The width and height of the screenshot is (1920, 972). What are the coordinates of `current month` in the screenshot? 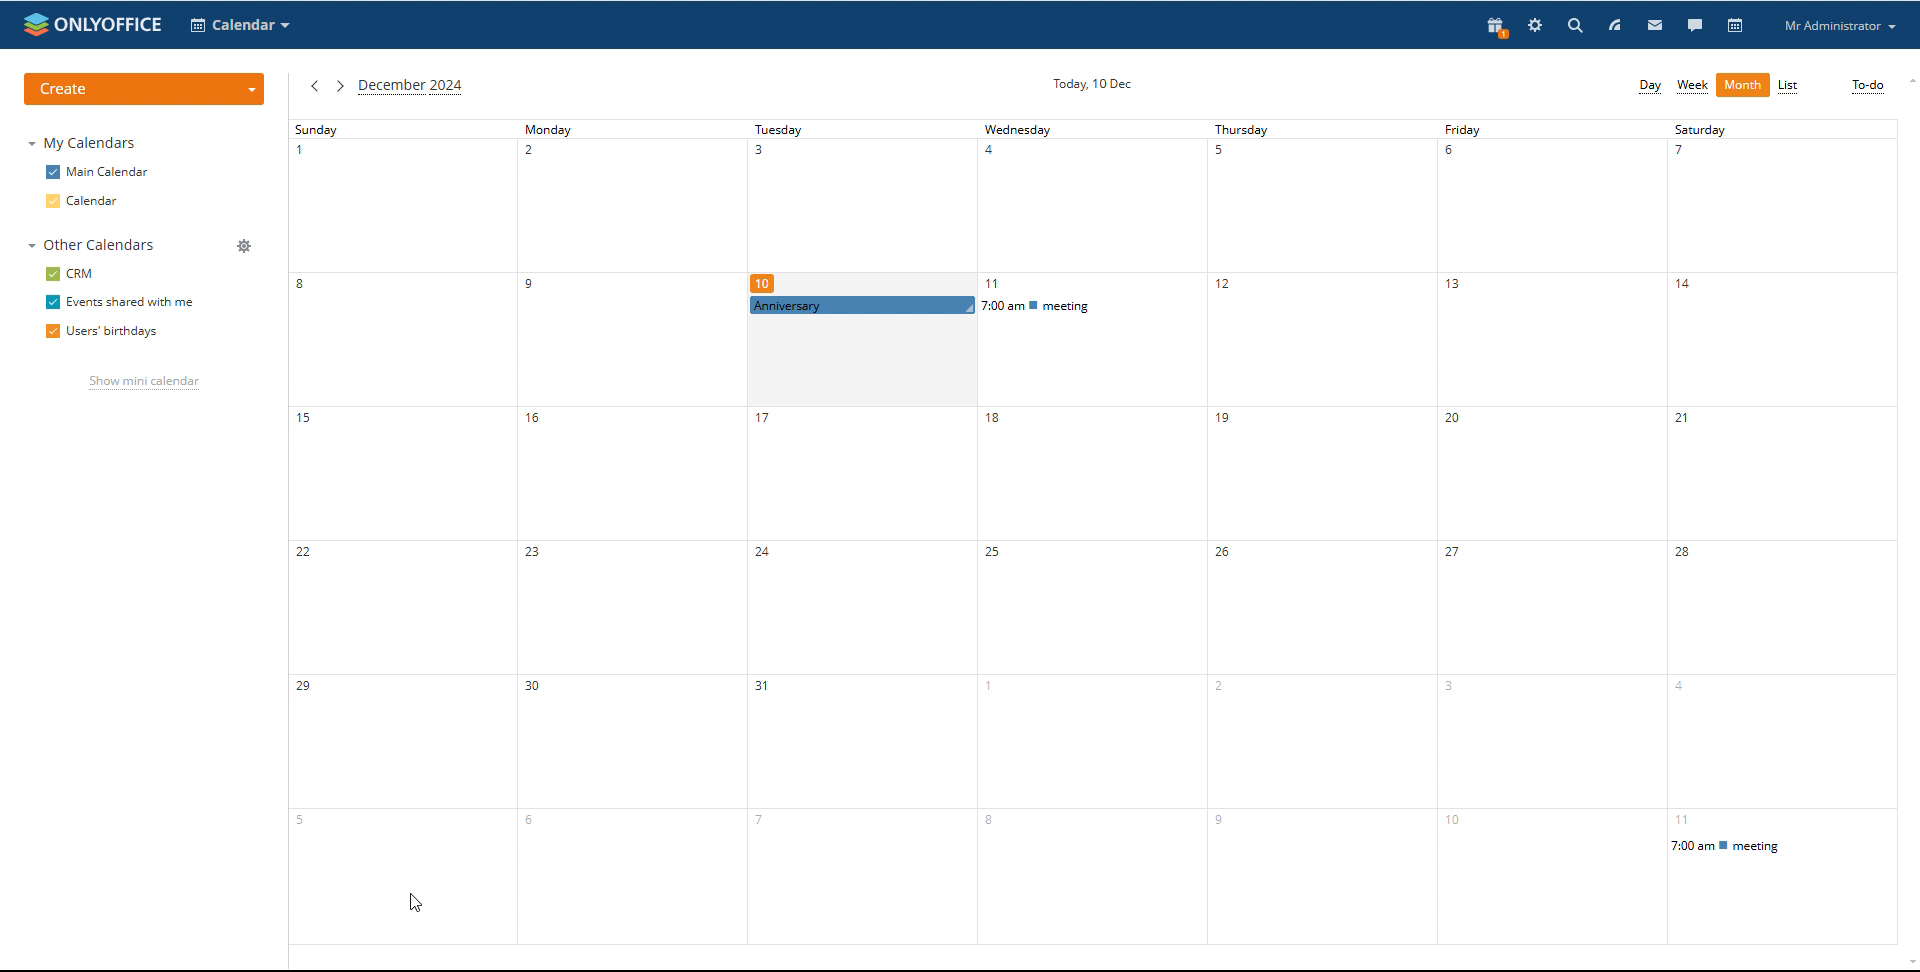 It's located at (411, 87).